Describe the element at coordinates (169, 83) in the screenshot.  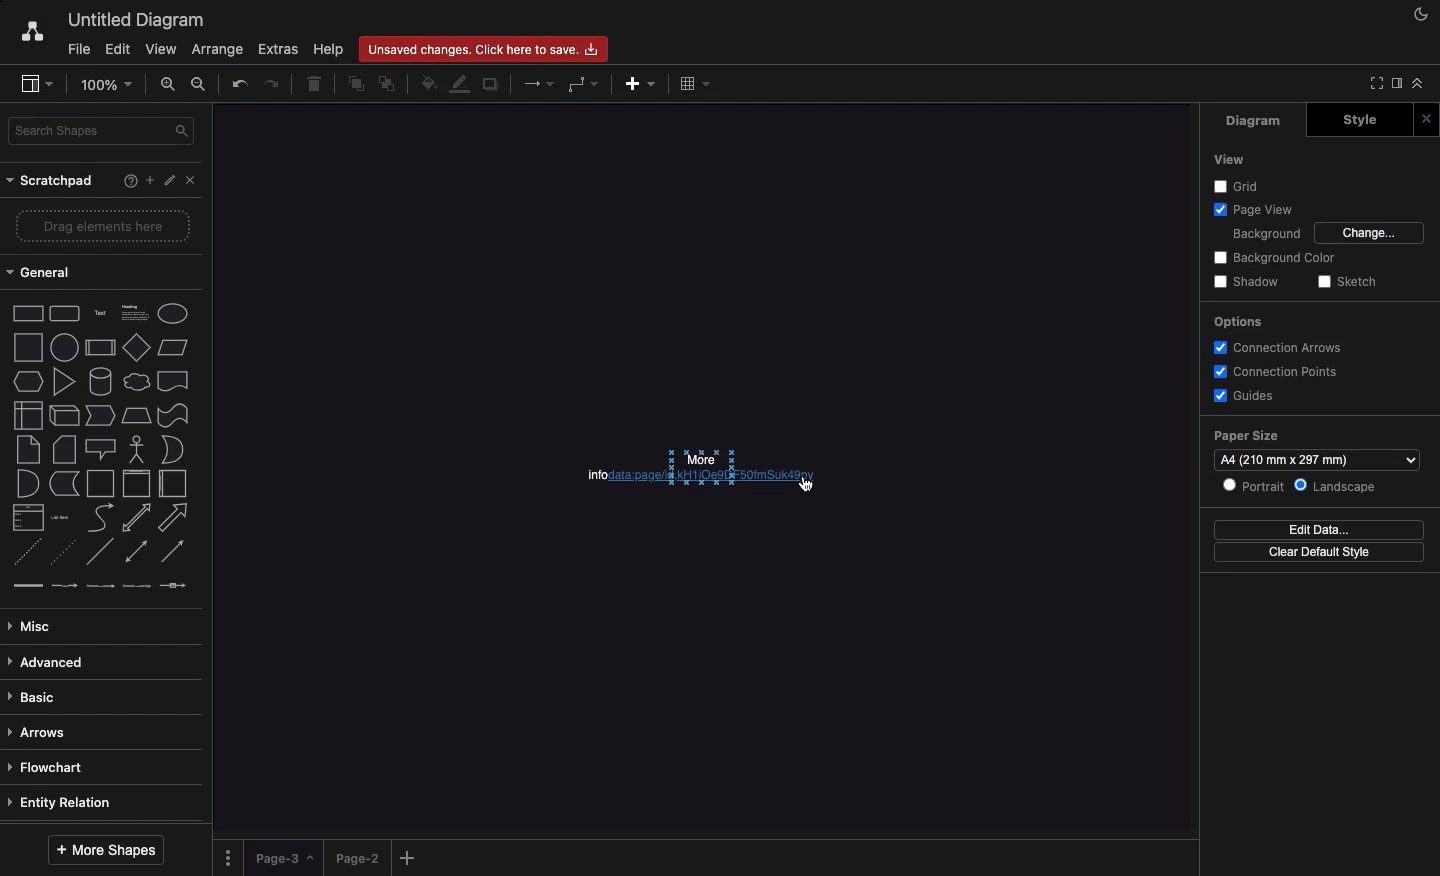
I see `Zoom in` at that location.